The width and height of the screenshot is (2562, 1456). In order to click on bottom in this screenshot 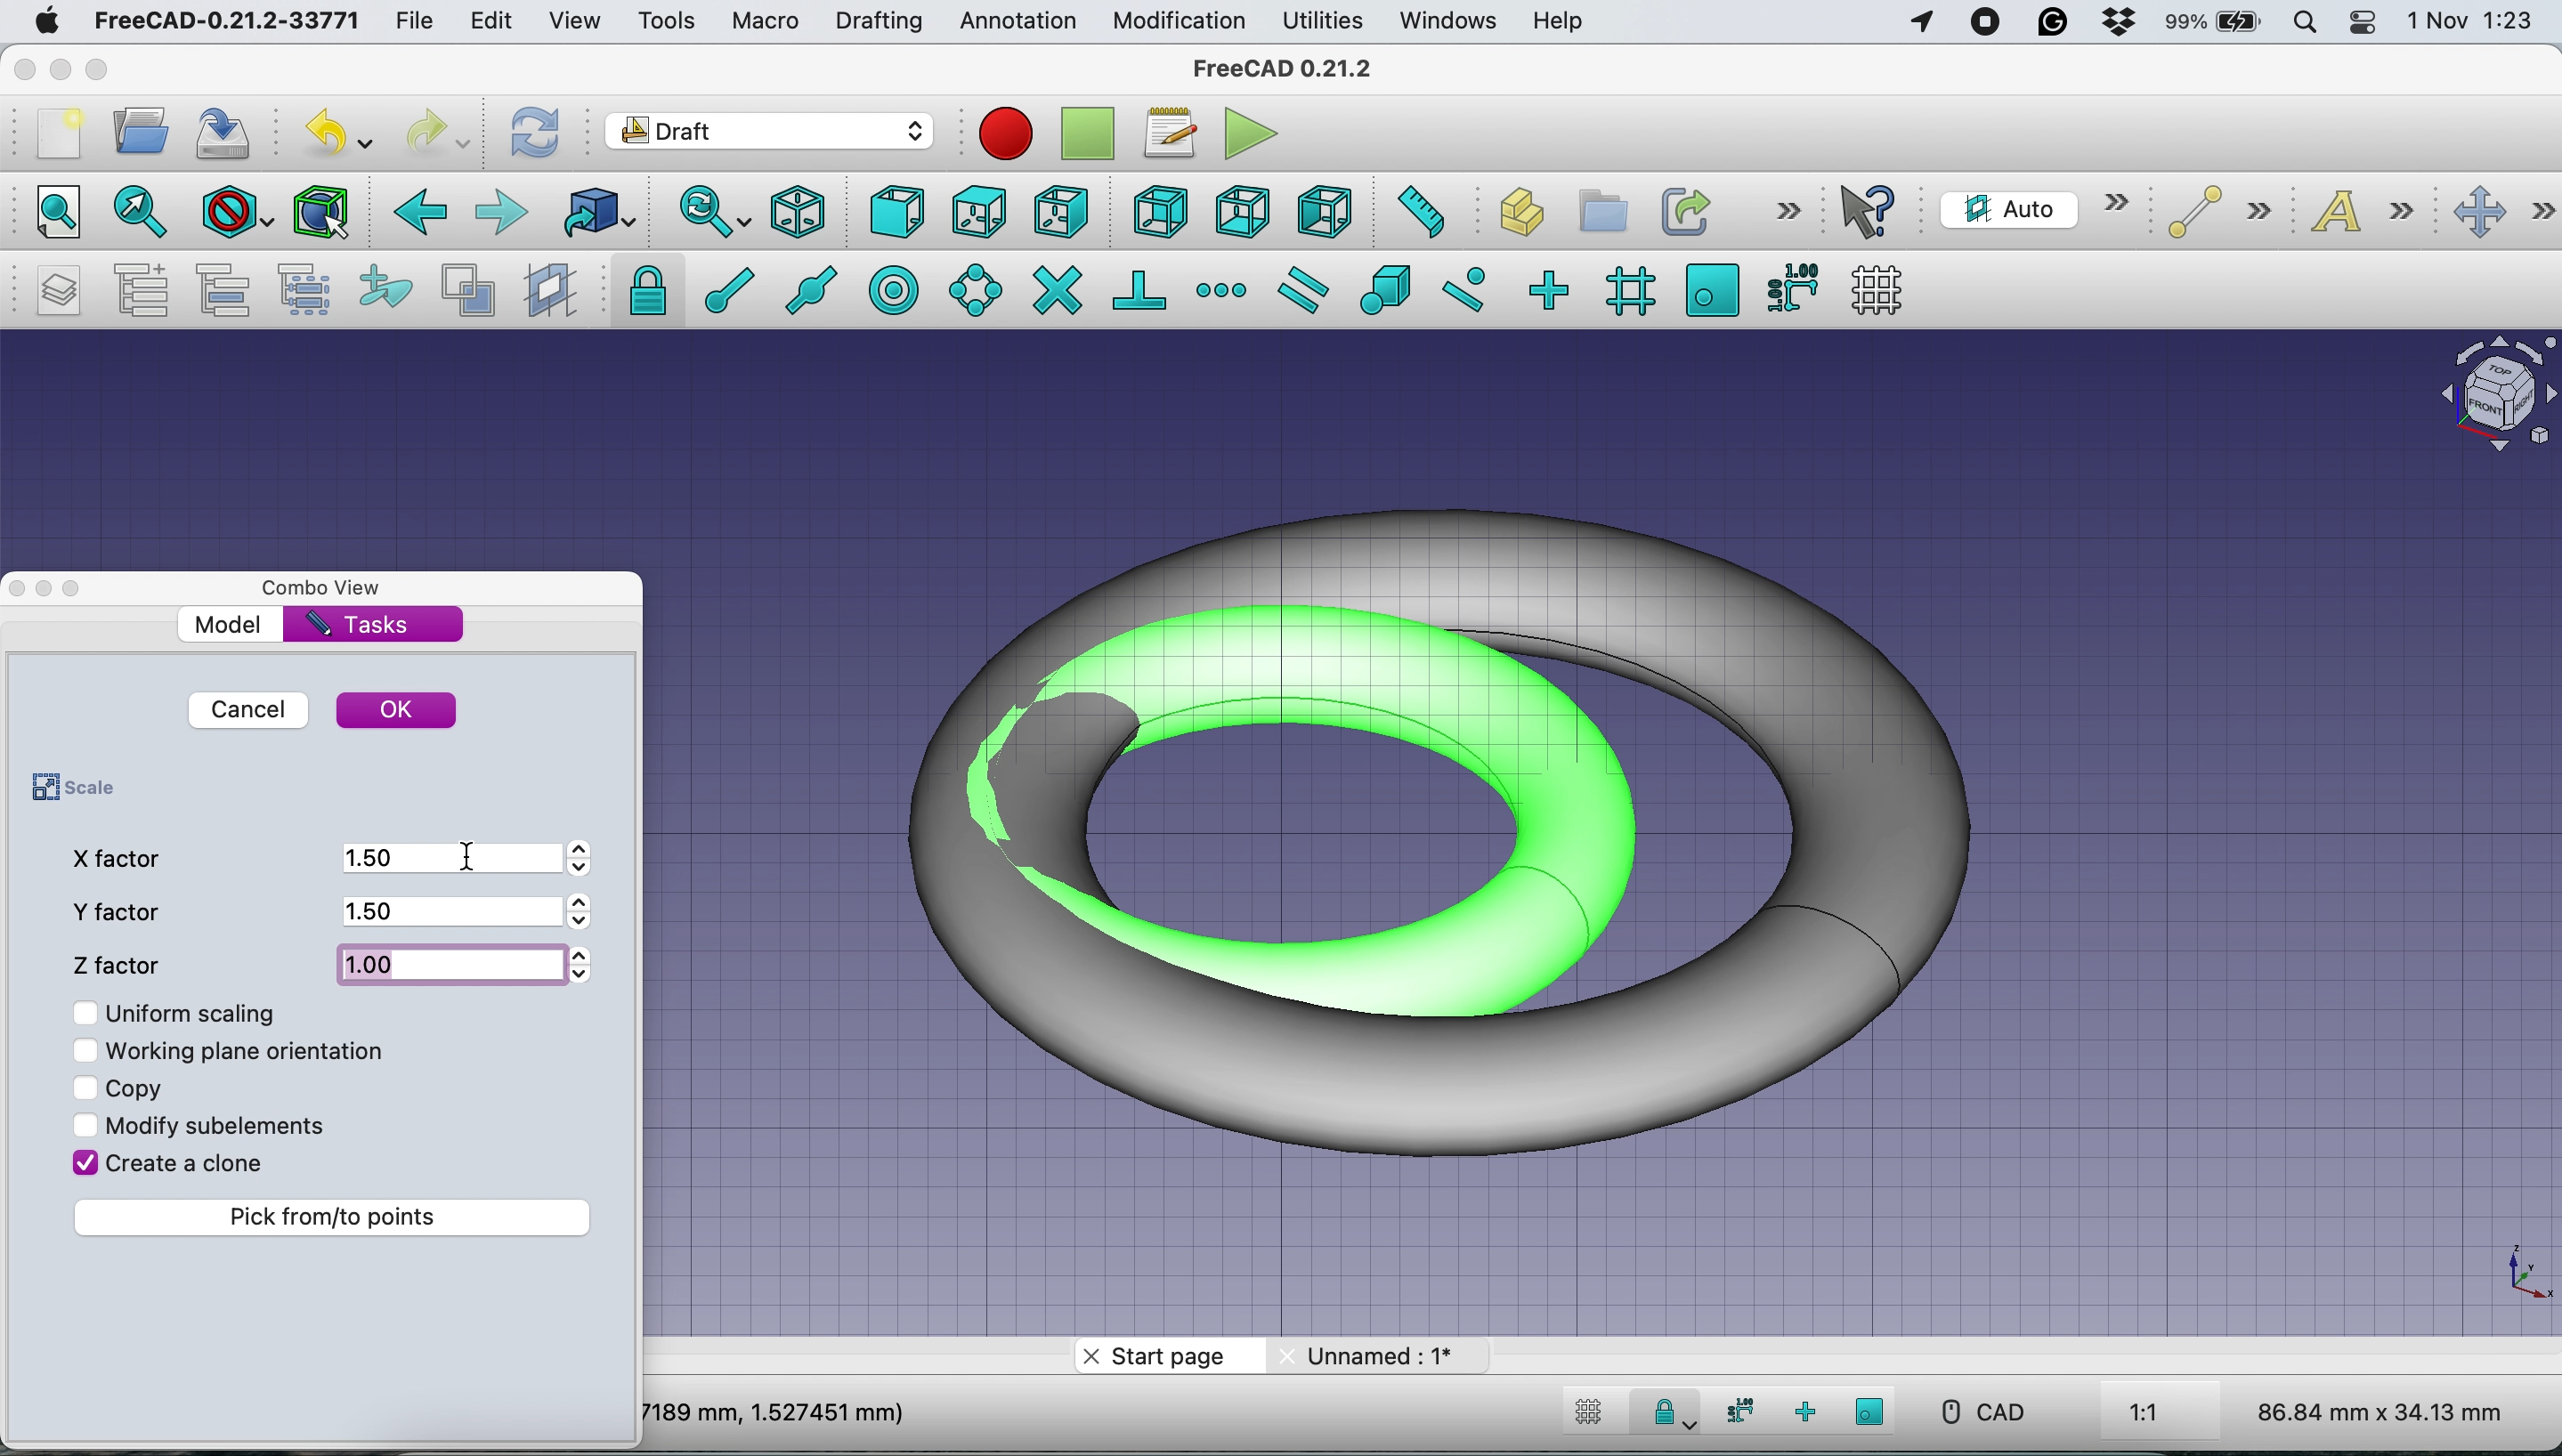, I will do `click(1245, 210)`.